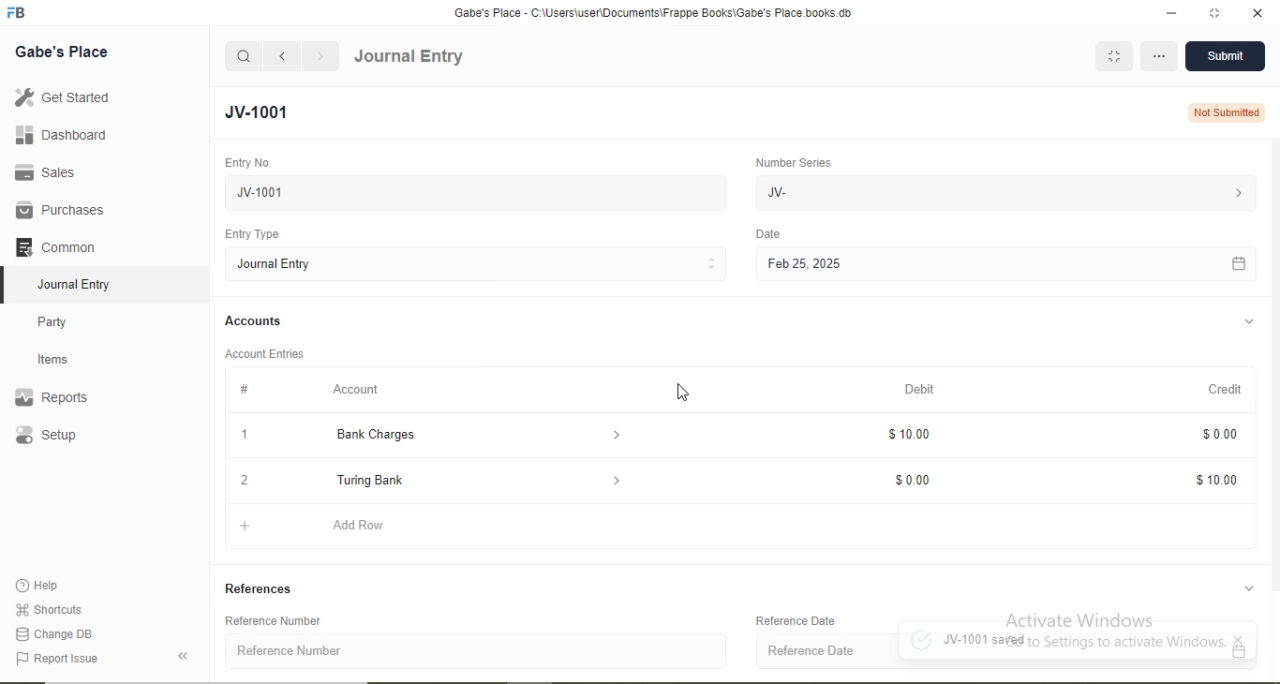 The image size is (1280, 684). I want to click on $10.00, so click(1218, 480).